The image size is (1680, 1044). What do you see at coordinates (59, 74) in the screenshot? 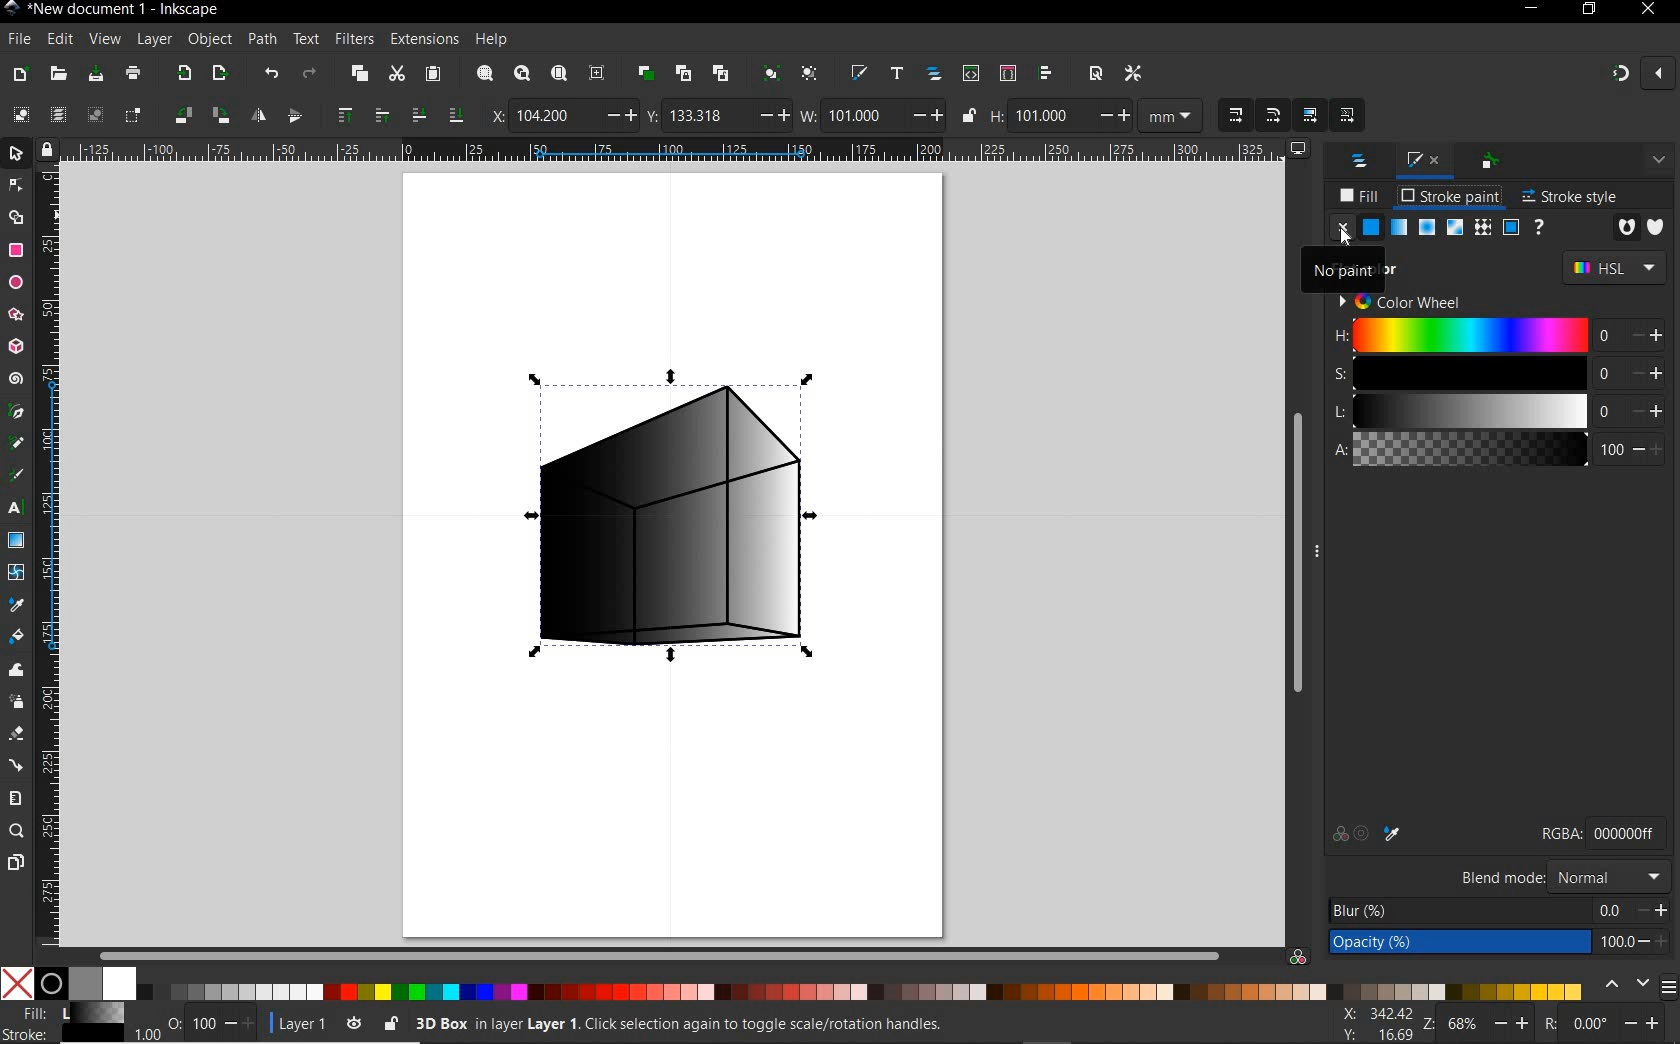
I see `OPEN` at bounding box center [59, 74].